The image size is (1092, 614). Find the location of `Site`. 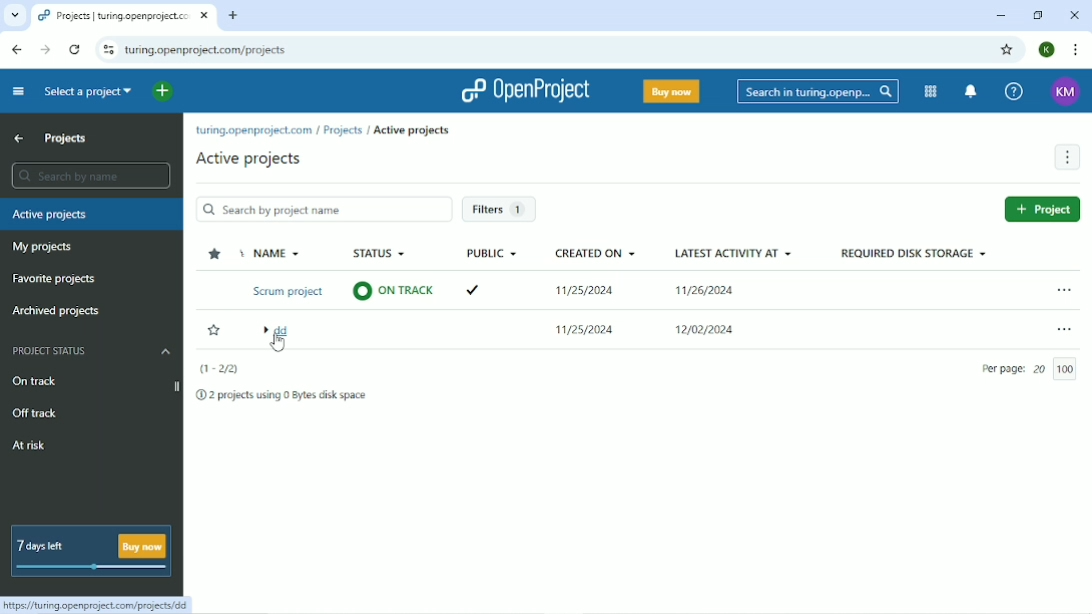

Site is located at coordinates (210, 50).